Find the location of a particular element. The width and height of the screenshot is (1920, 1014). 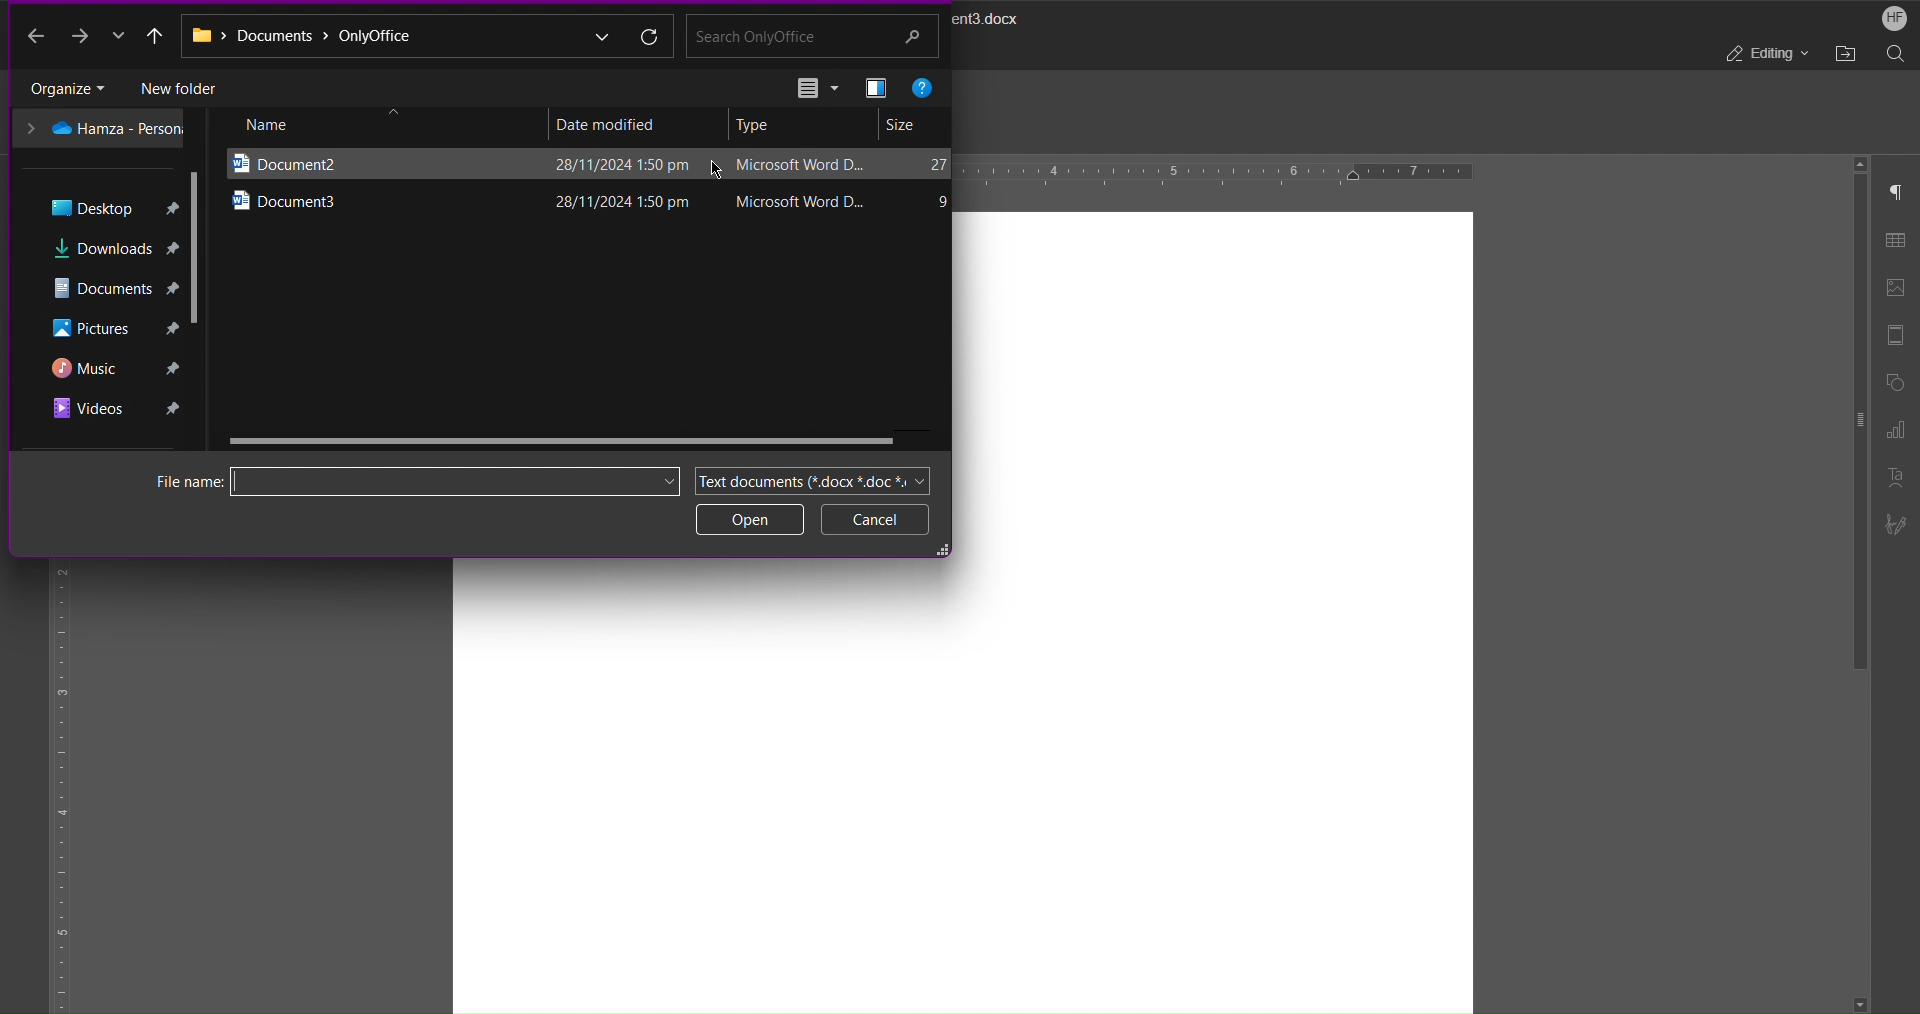

Image Settings is located at coordinates (1900, 282).